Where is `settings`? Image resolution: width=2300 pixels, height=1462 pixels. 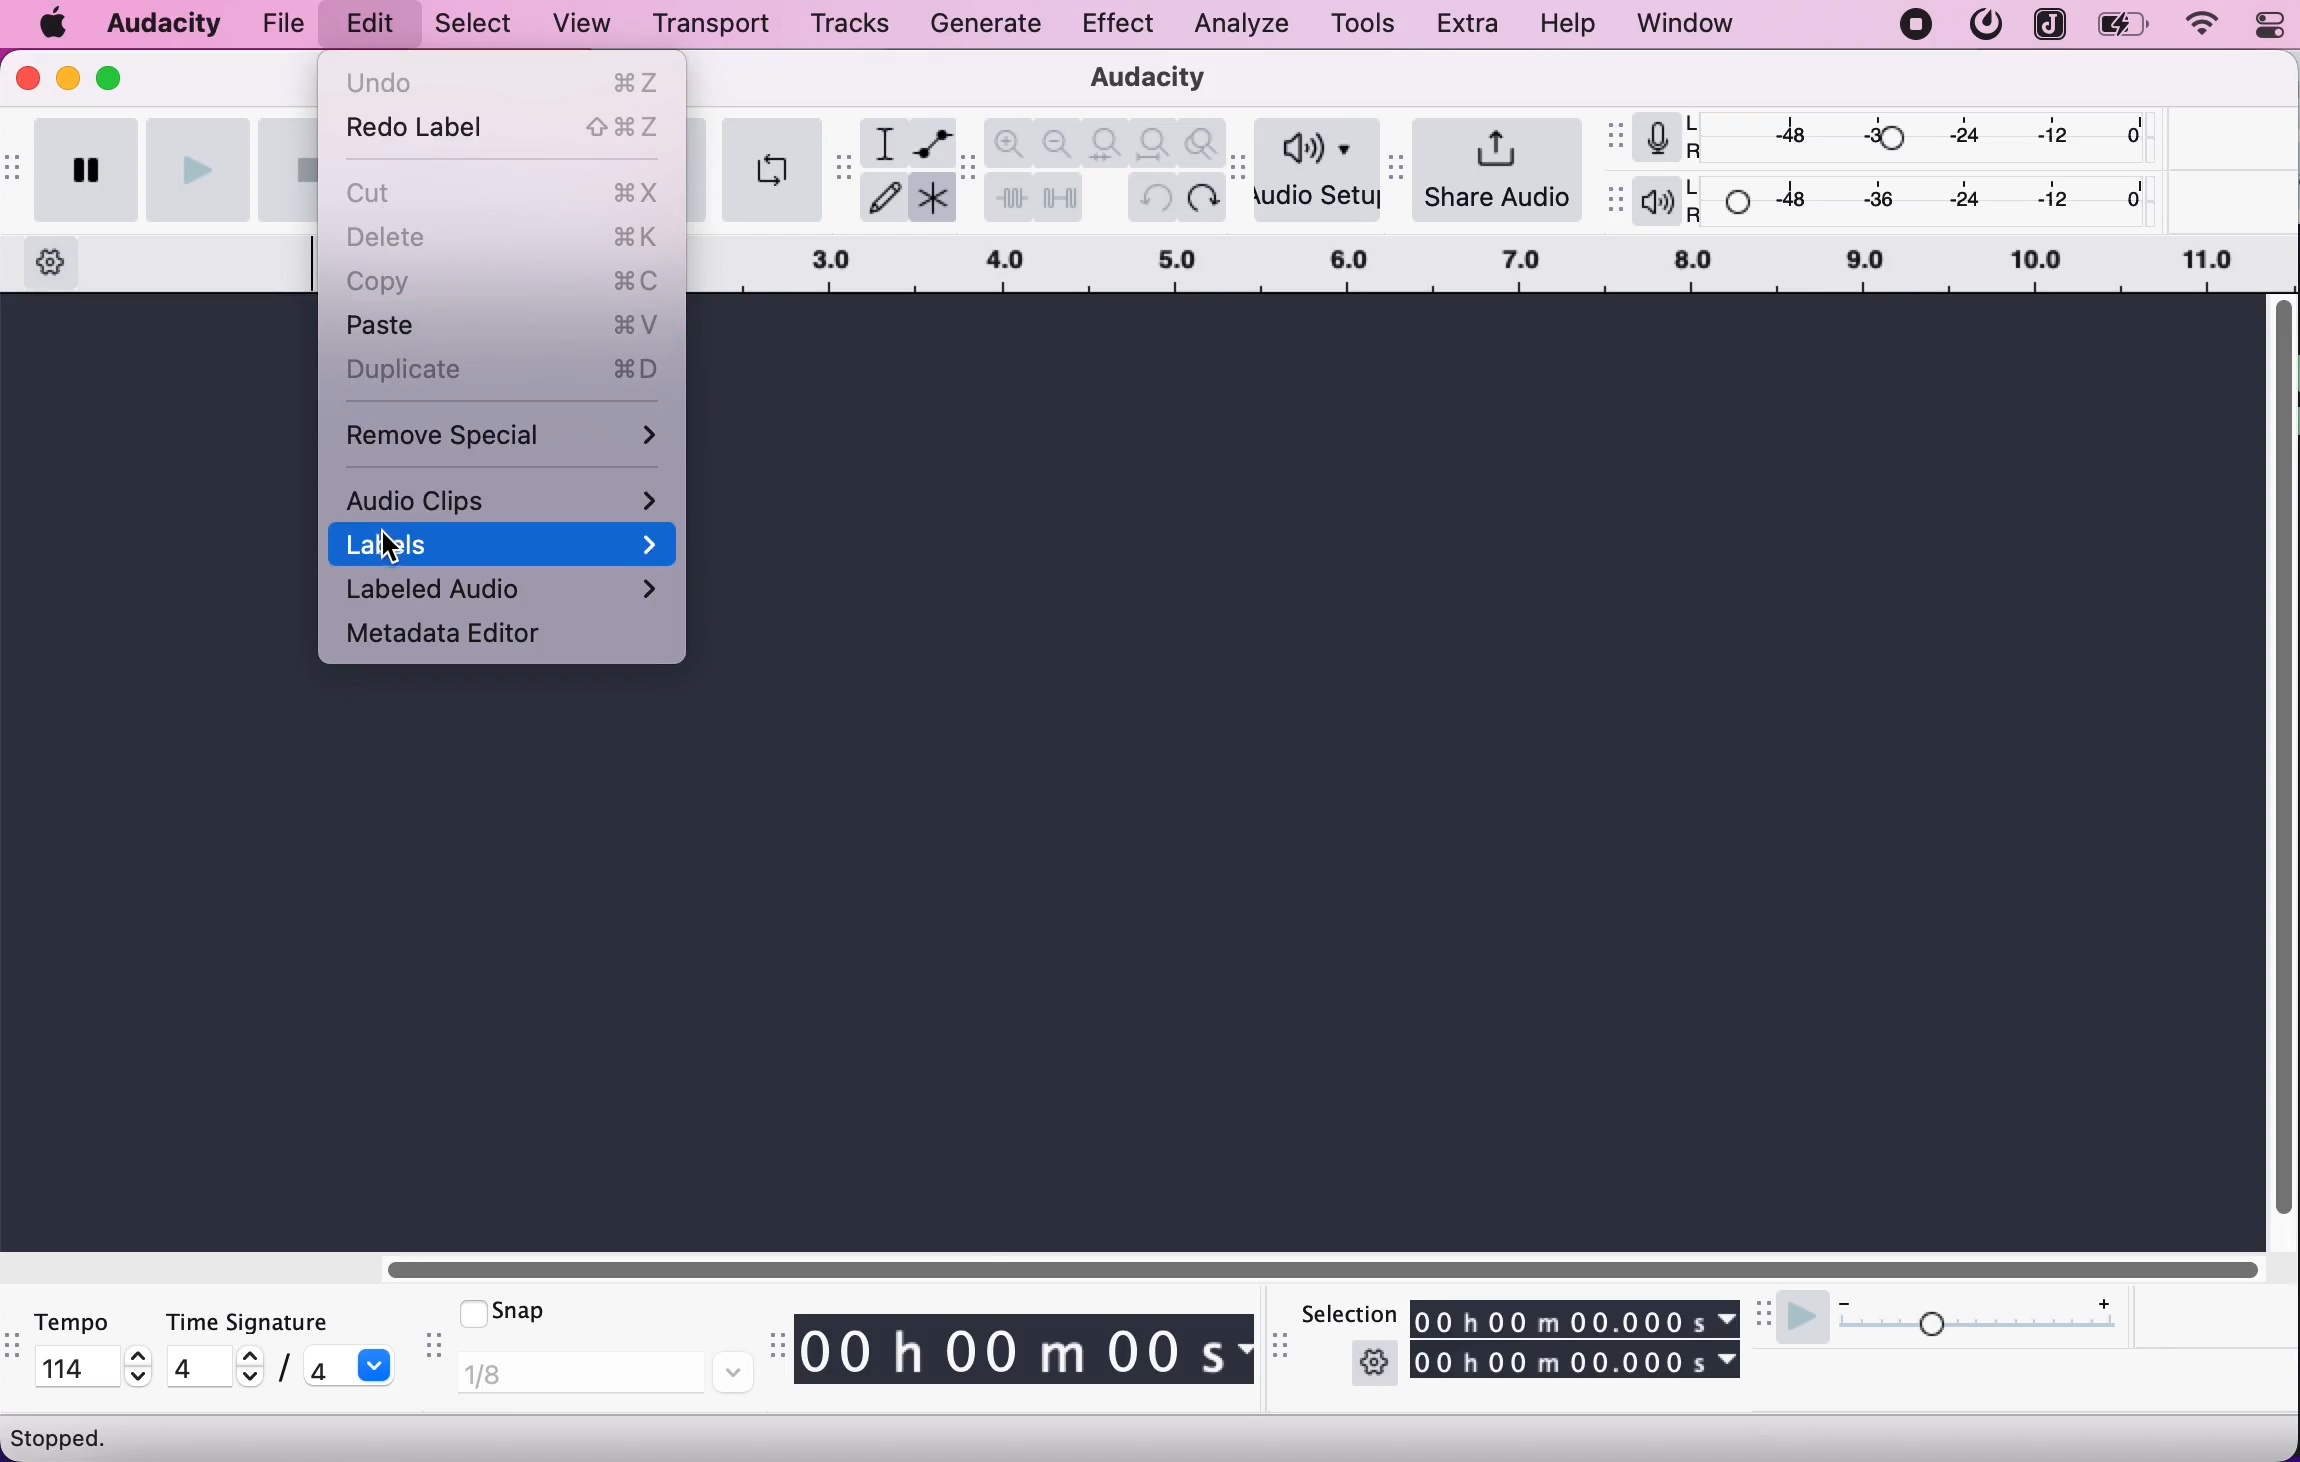
settings is located at coordinates (1374, 1362).